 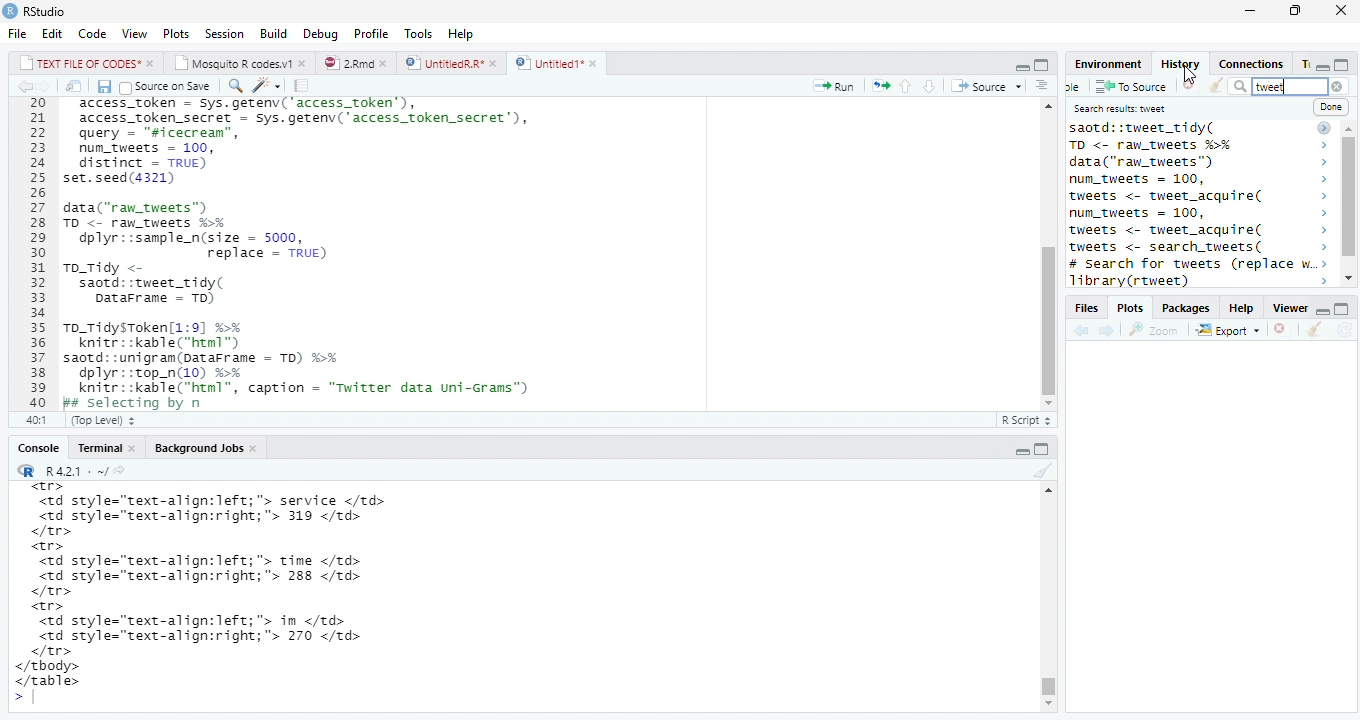 What do you see at coordinates (1202, 85) in the screenshot?
I see `Clear window` at bounding box center [1202, 85].